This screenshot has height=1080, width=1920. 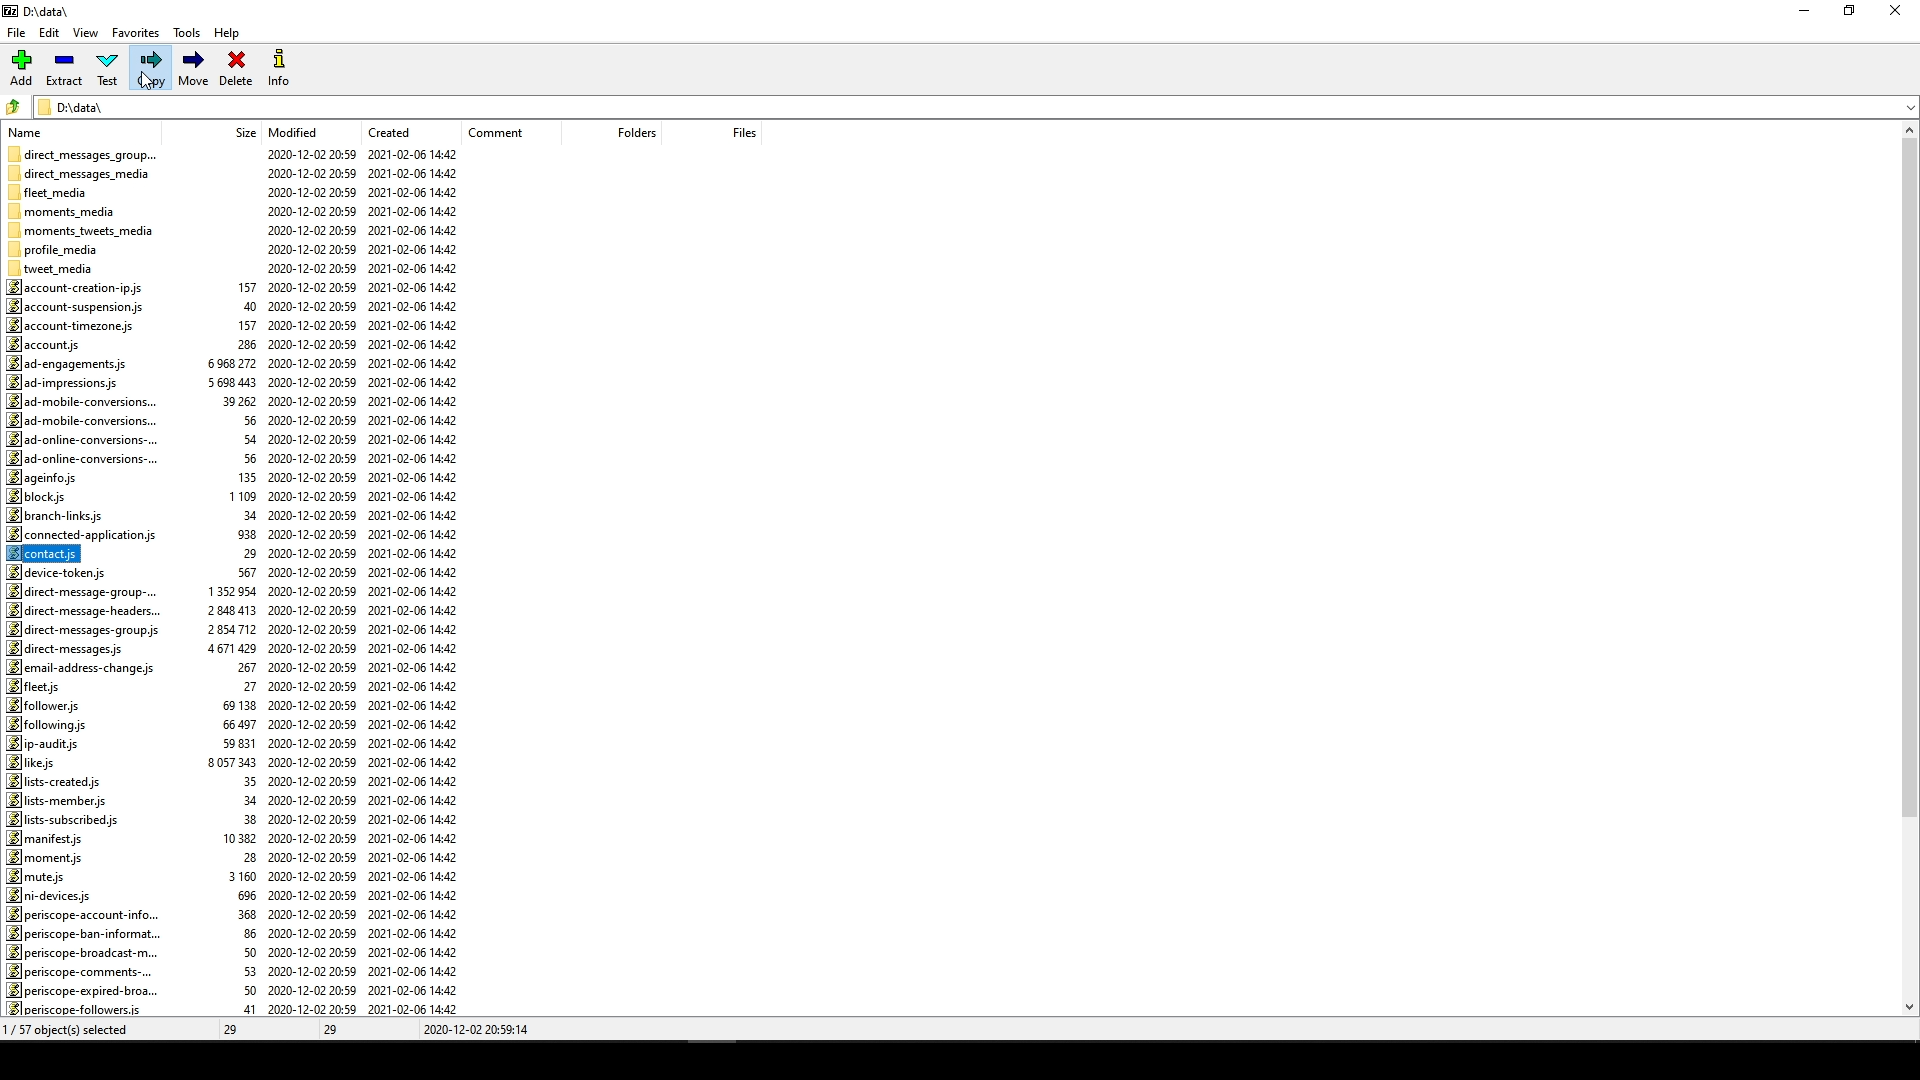 I want to click on D:\data\, so click(x=76, y=106).